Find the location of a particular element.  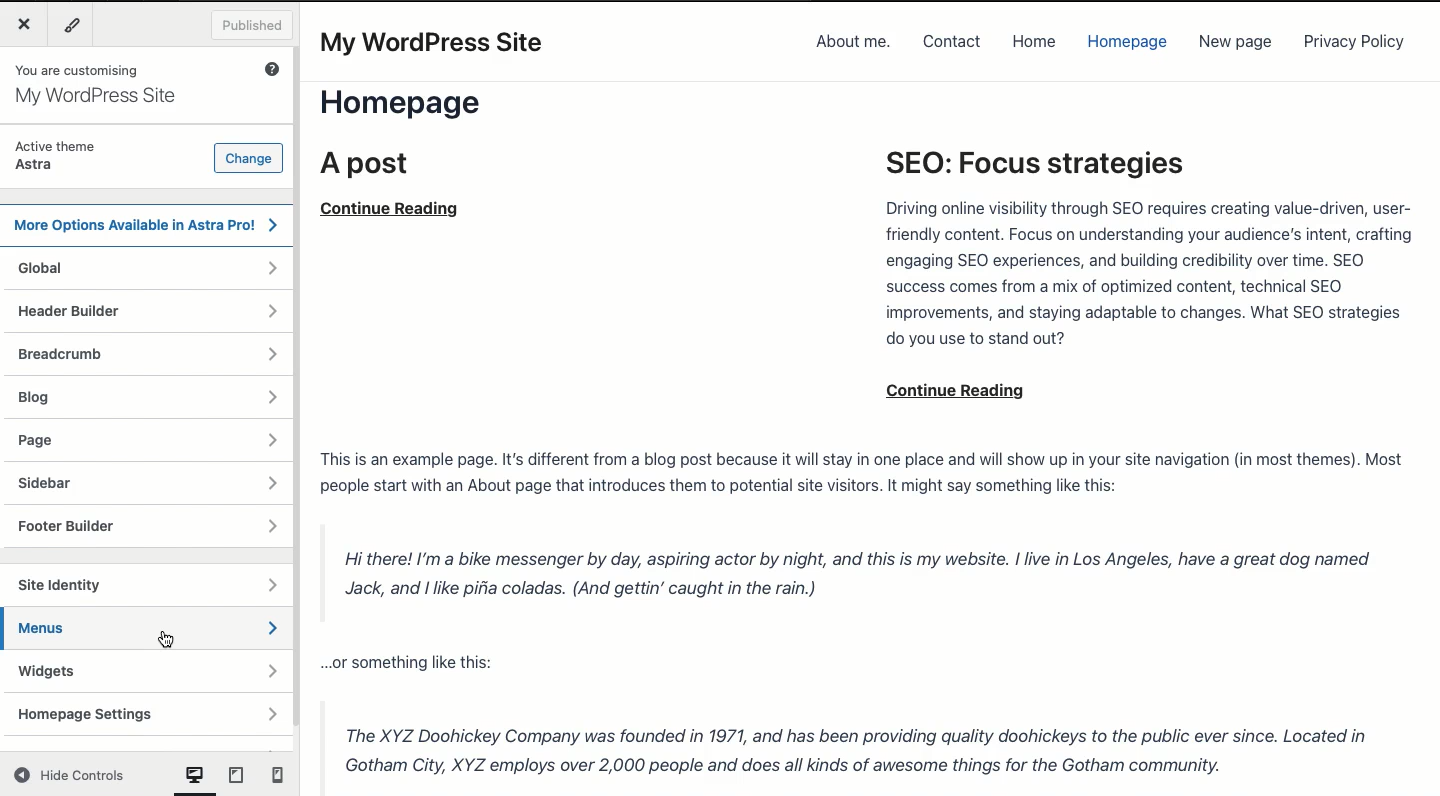

Privacy policy  is located at coordinates (1355, 42).